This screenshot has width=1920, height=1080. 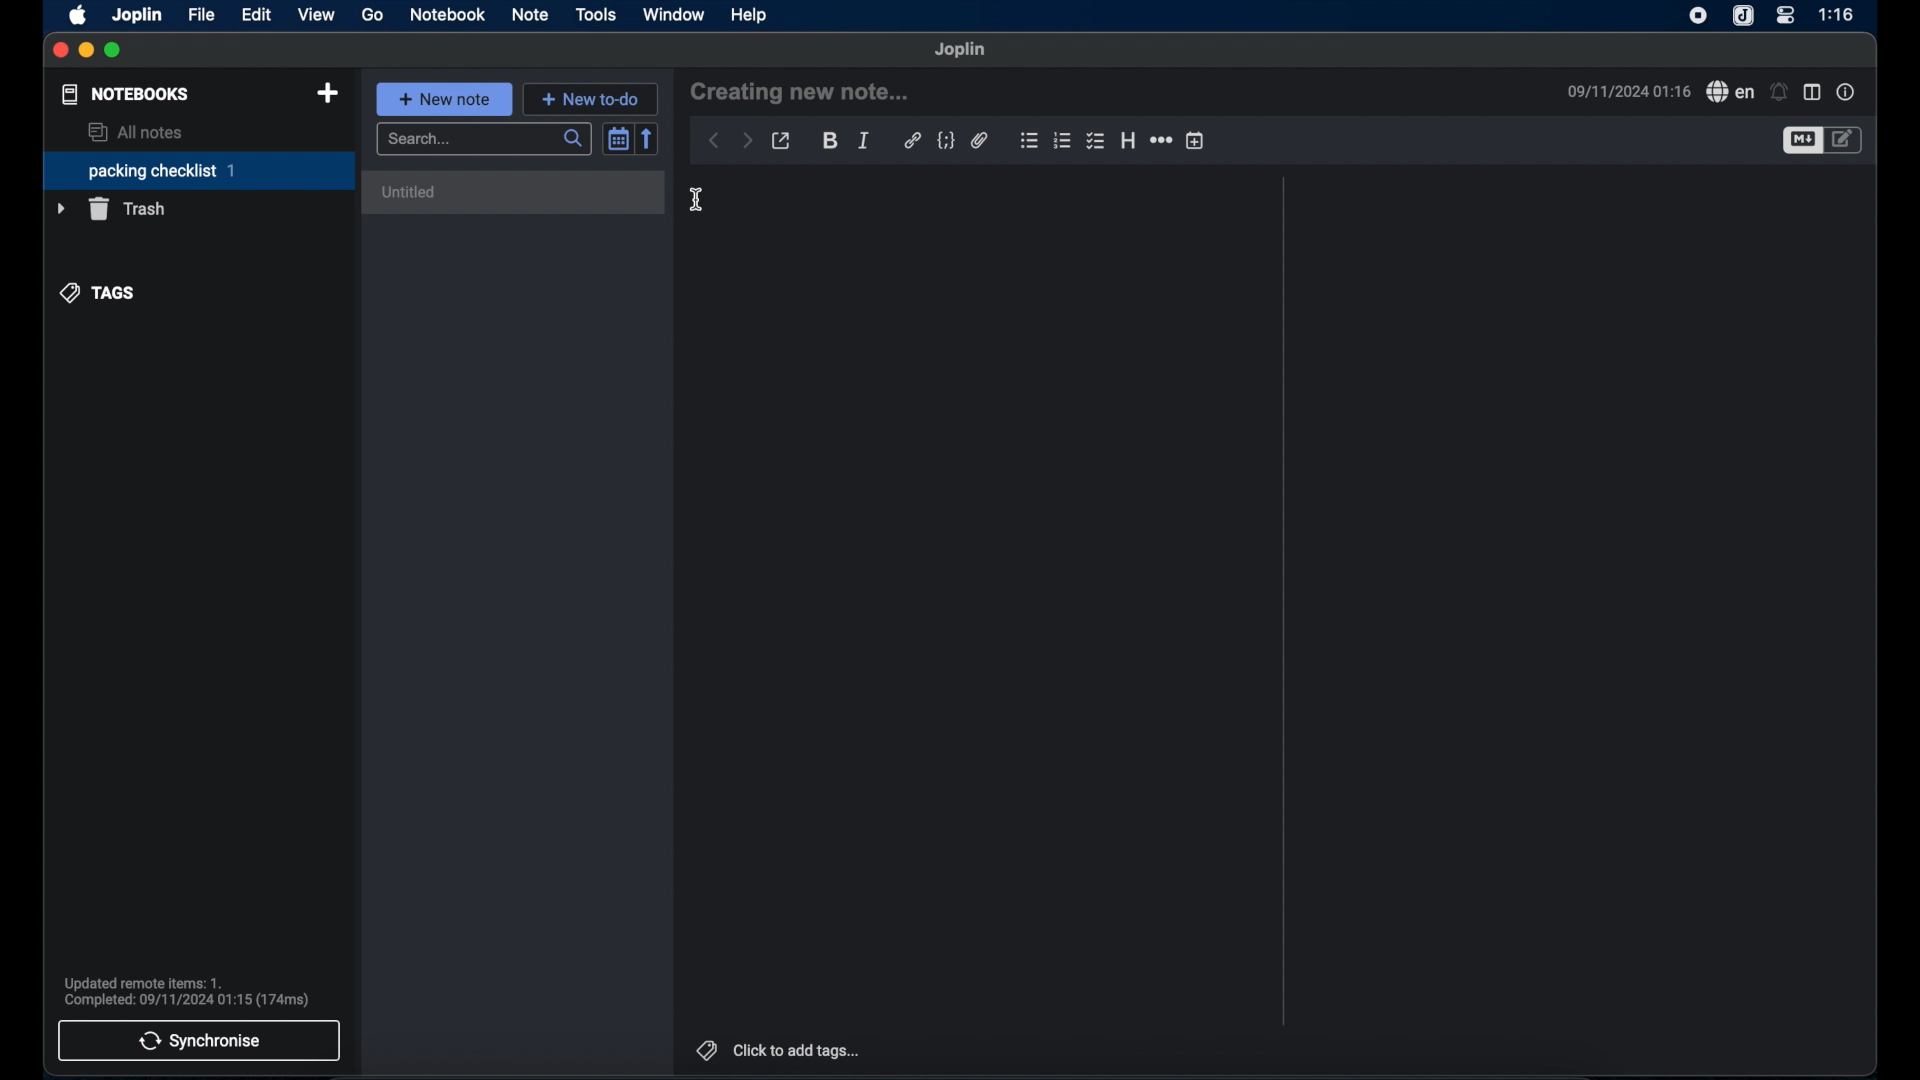 What do you see at coordinates (517, 193) in the screenshot?
I see `untitled` at bounding box center [517, 193].